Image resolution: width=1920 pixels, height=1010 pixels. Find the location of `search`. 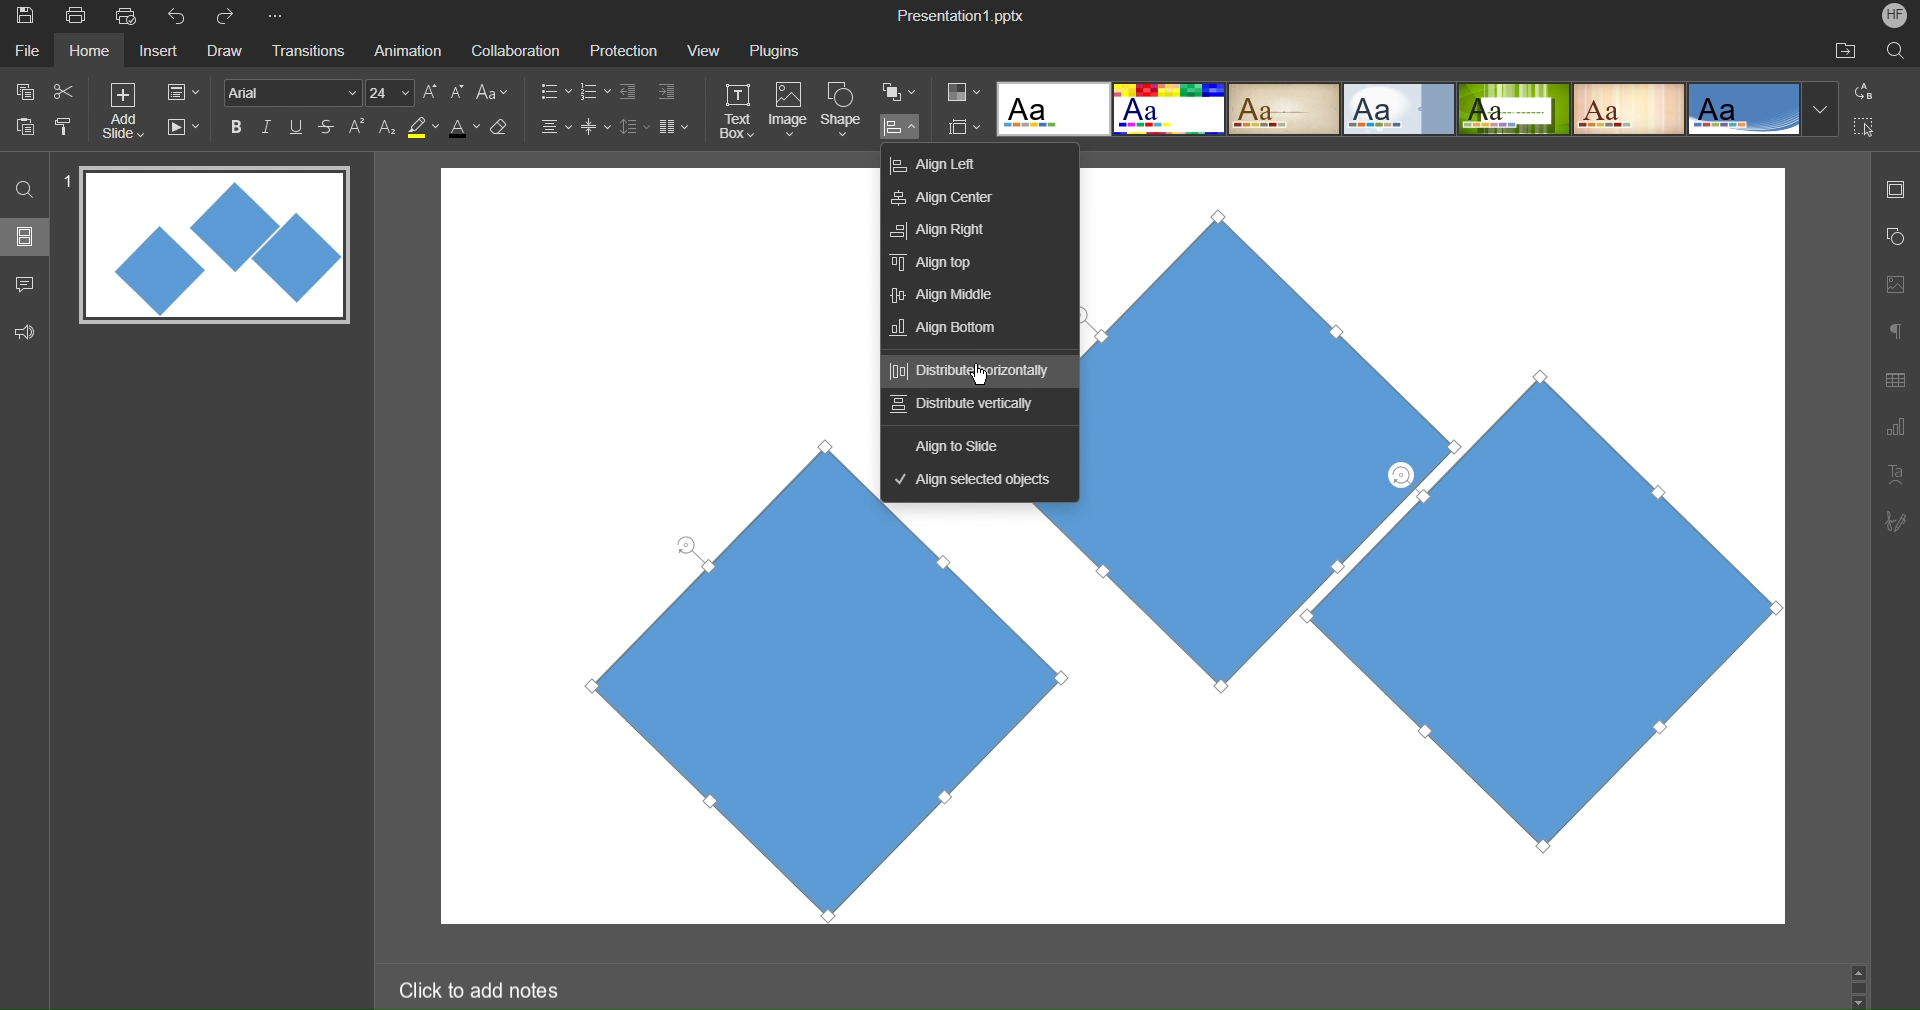

search is located at coordinates (1898, 50).